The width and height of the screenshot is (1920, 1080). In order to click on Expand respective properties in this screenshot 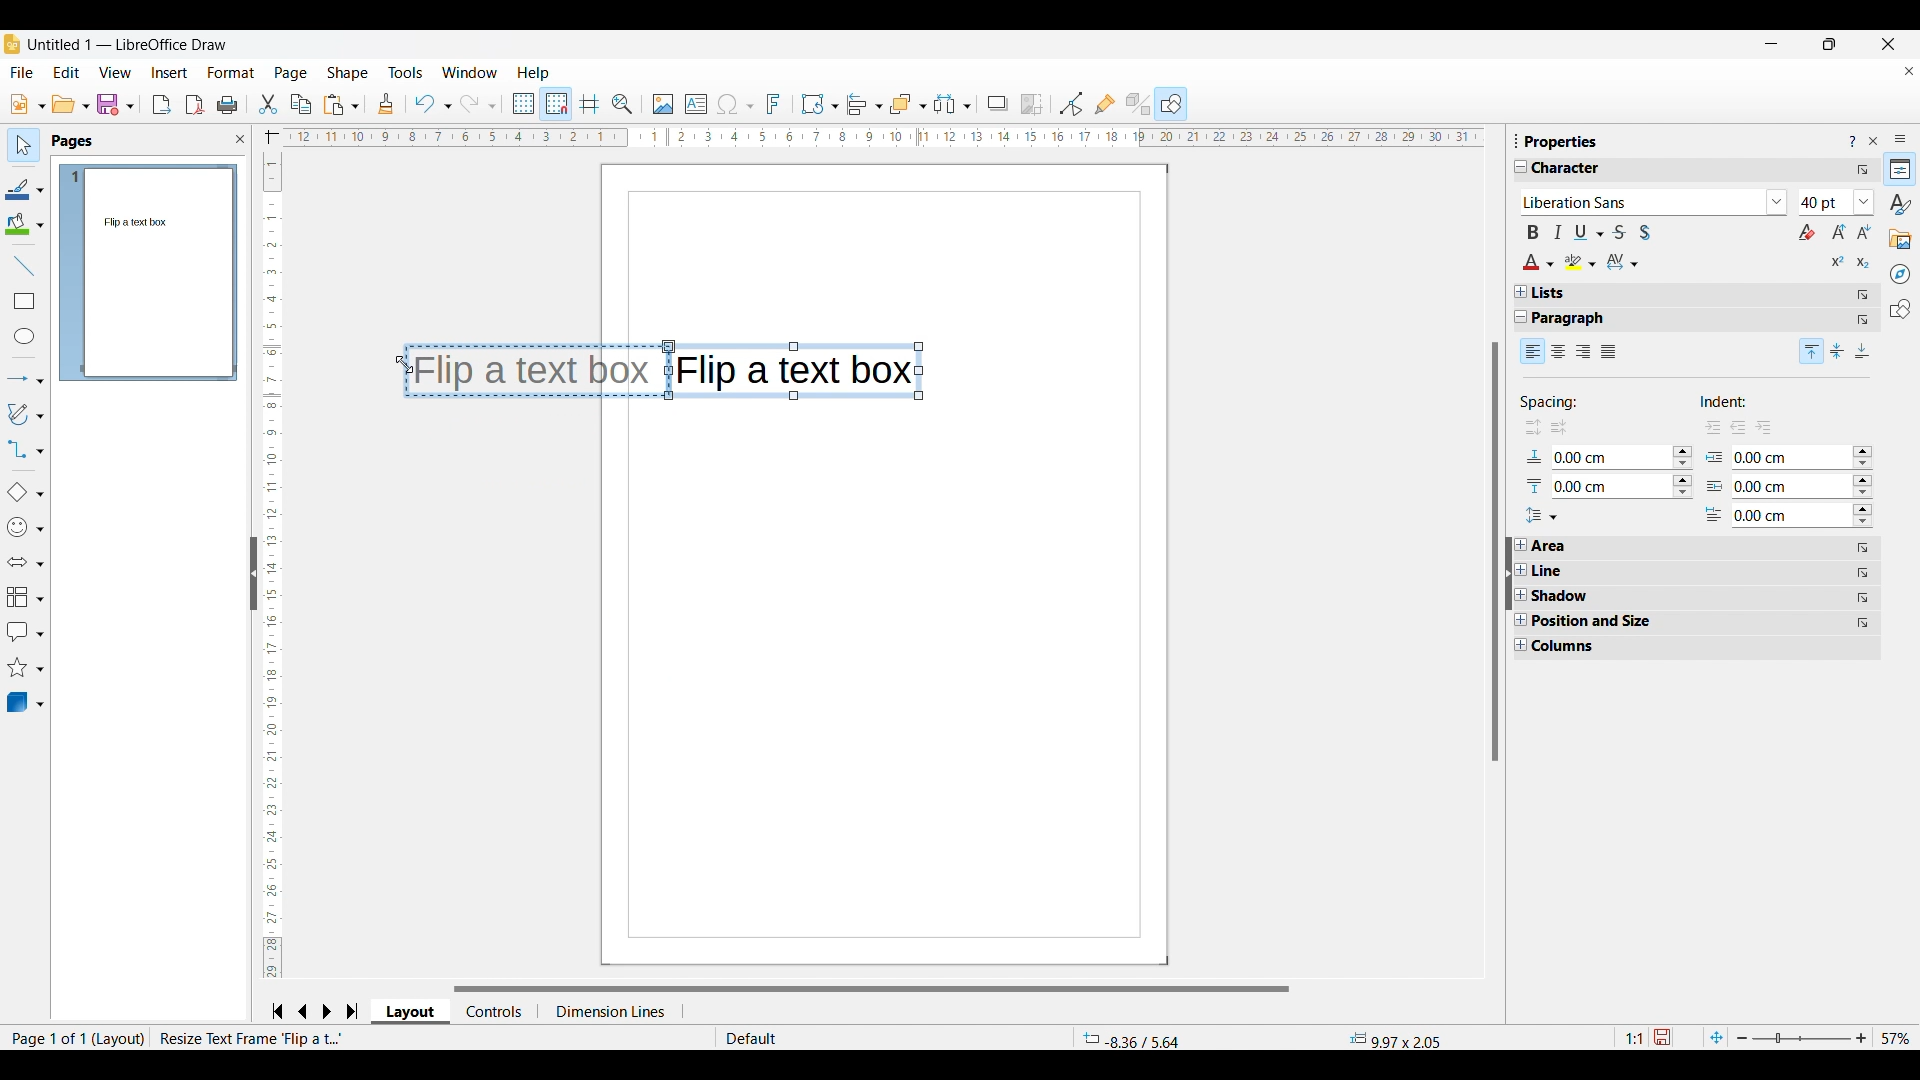, I will do `click(1521, 595)`.